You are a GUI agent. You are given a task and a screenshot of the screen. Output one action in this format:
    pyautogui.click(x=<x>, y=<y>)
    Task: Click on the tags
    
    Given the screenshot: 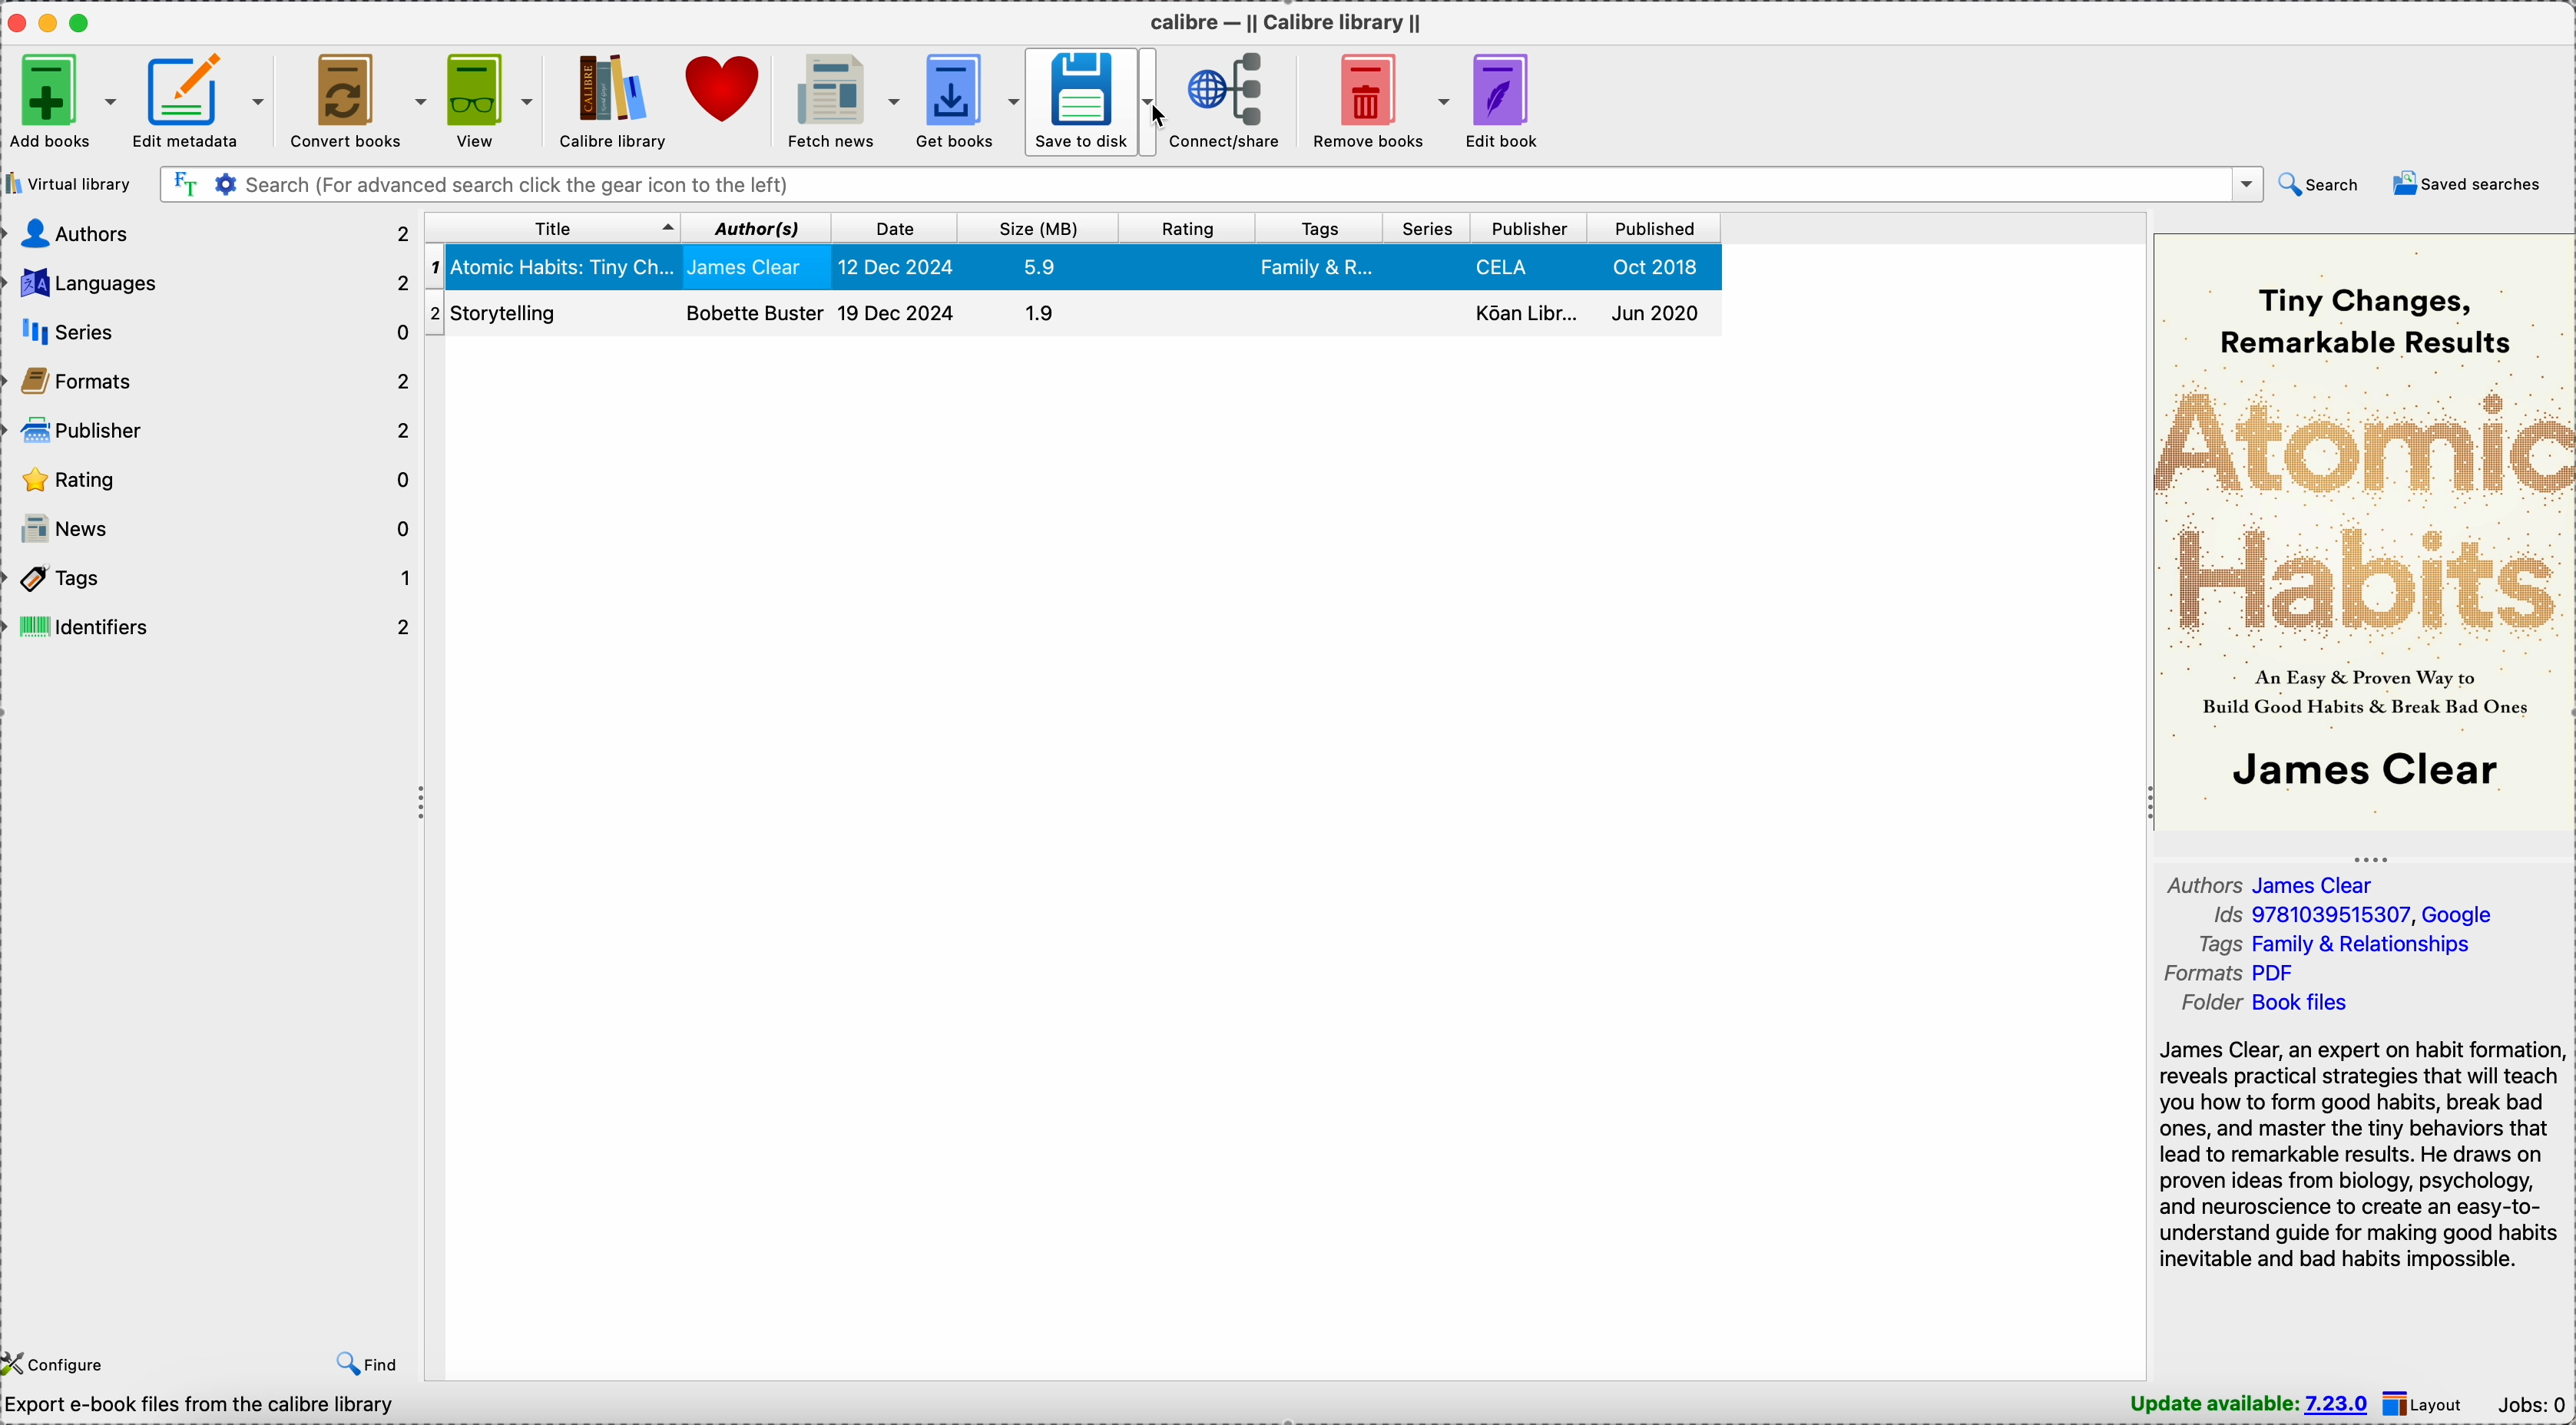 What is the action you would take?
    pyautogui.click(x=1322, y=227)
    